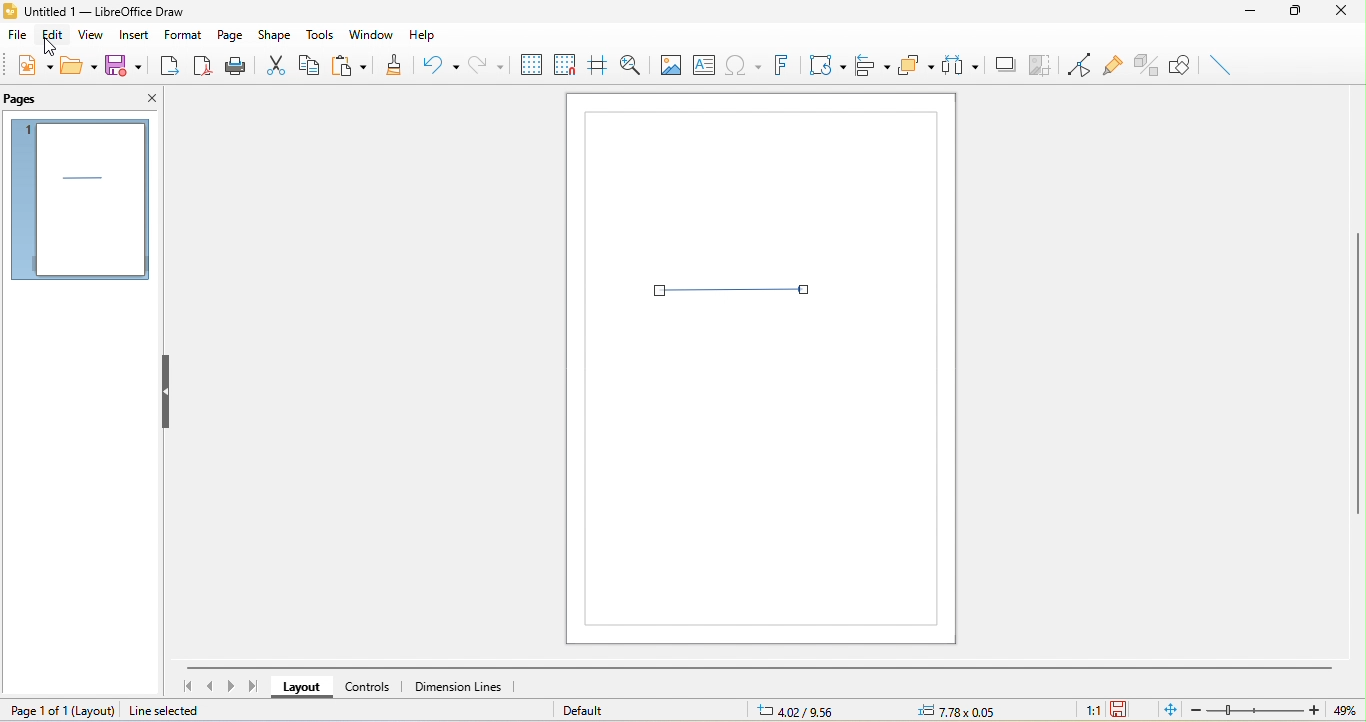 The image size is (1366, 722). Describe the element at coordinates (232, 685) in the screenshot. I see `next page` at that location.